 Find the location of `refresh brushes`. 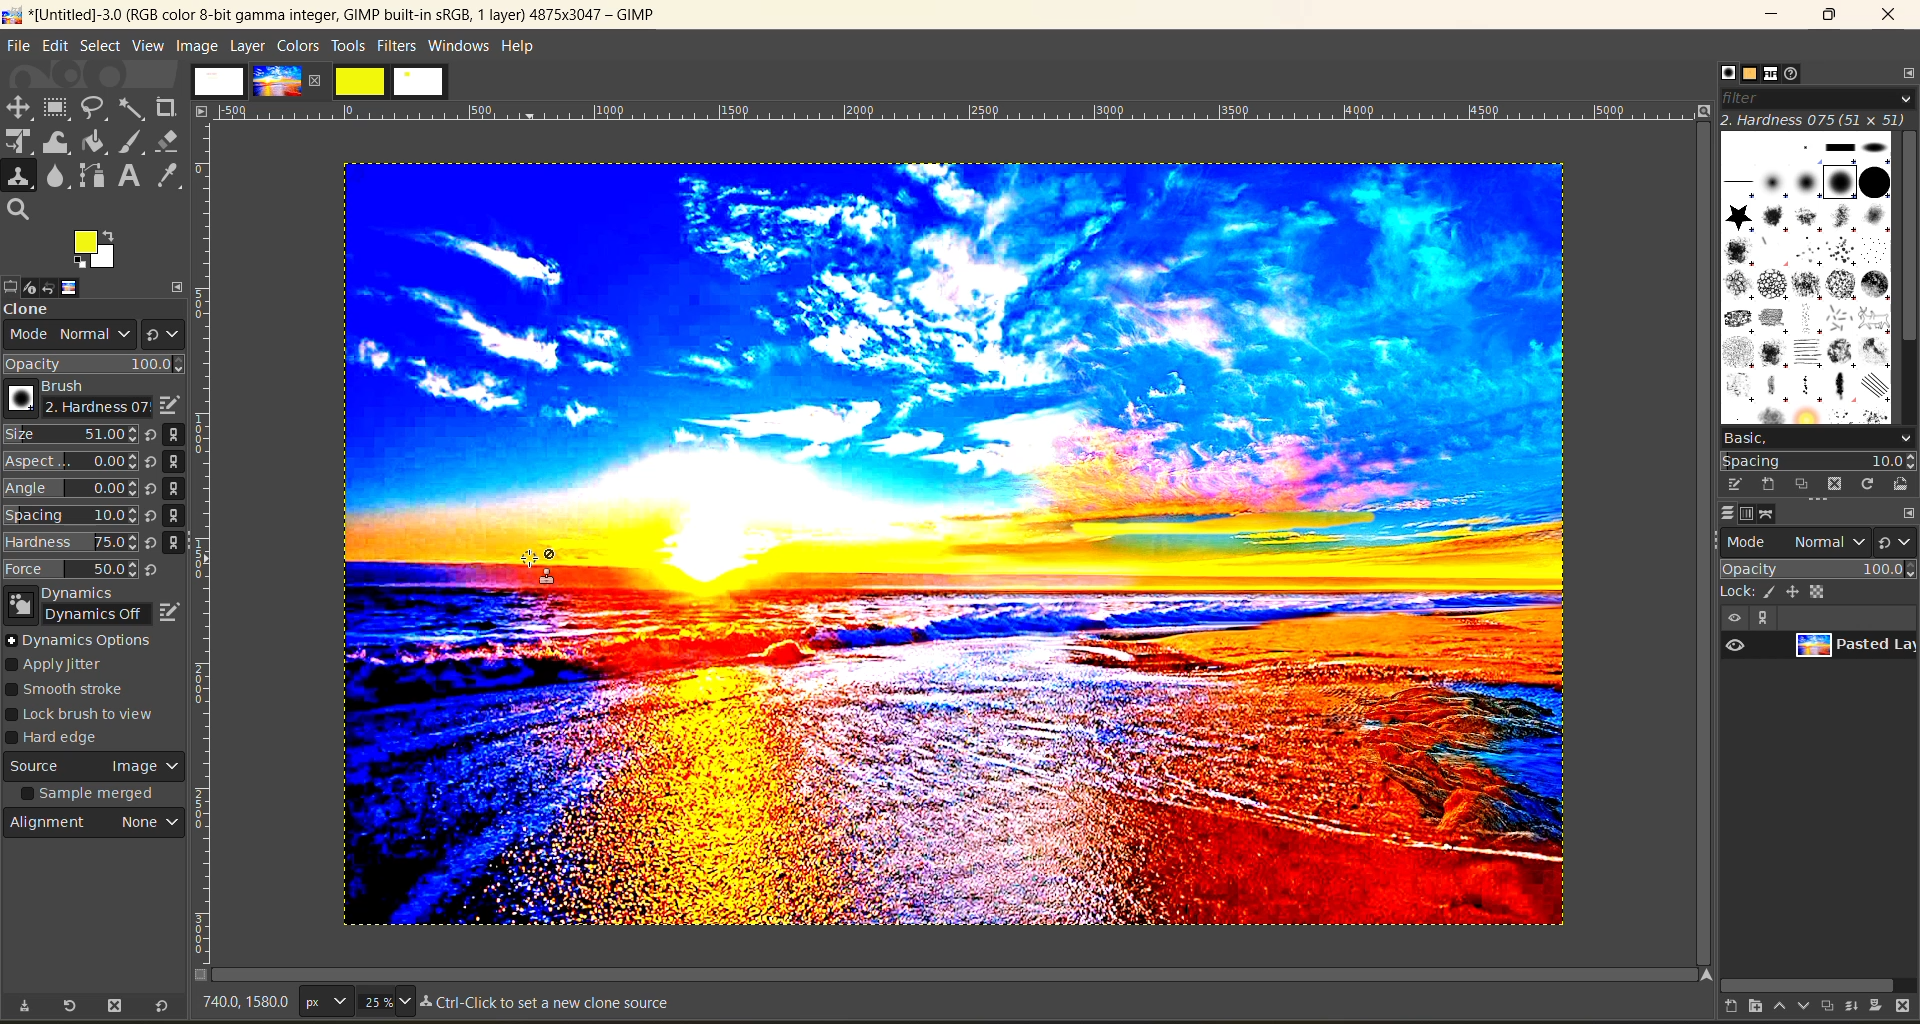

refresh brushes is located at coordinates (1867, 484).